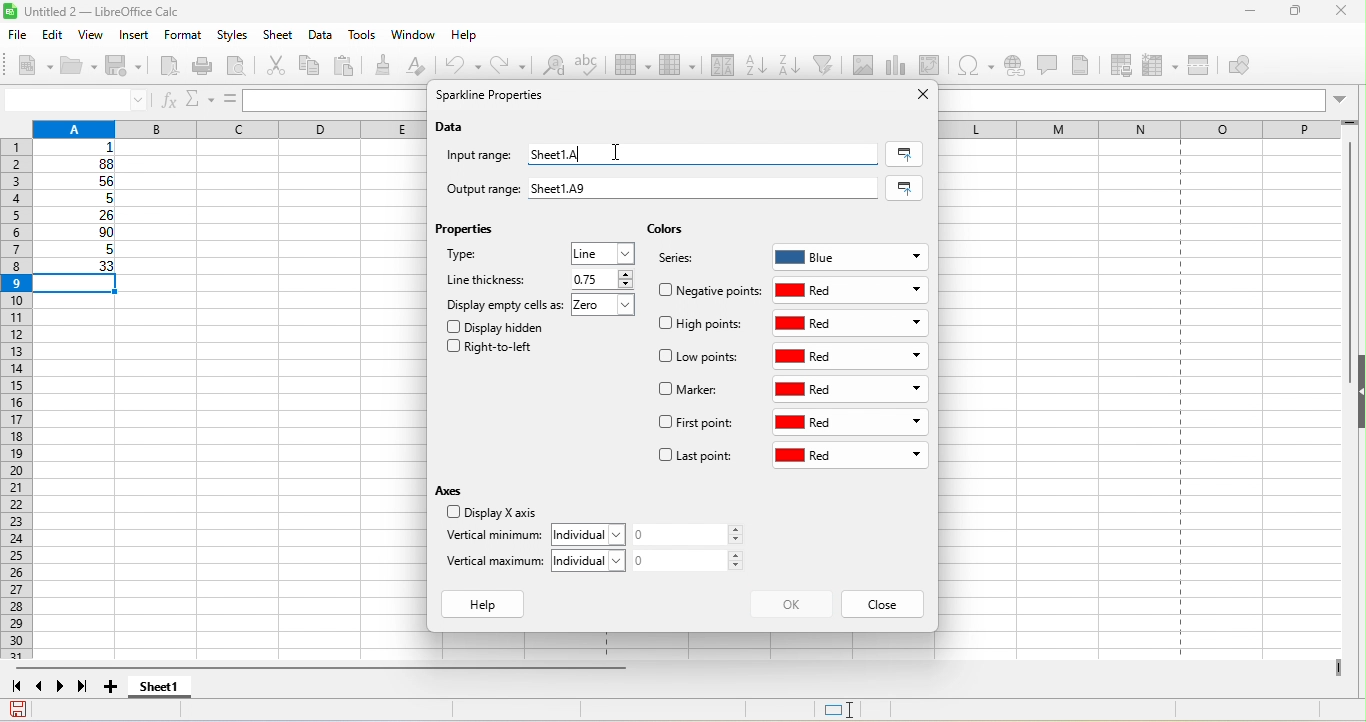  What do you see at coordinates (854, 389) in the screenshot?
I see `red` at bounding box center [854, 389].